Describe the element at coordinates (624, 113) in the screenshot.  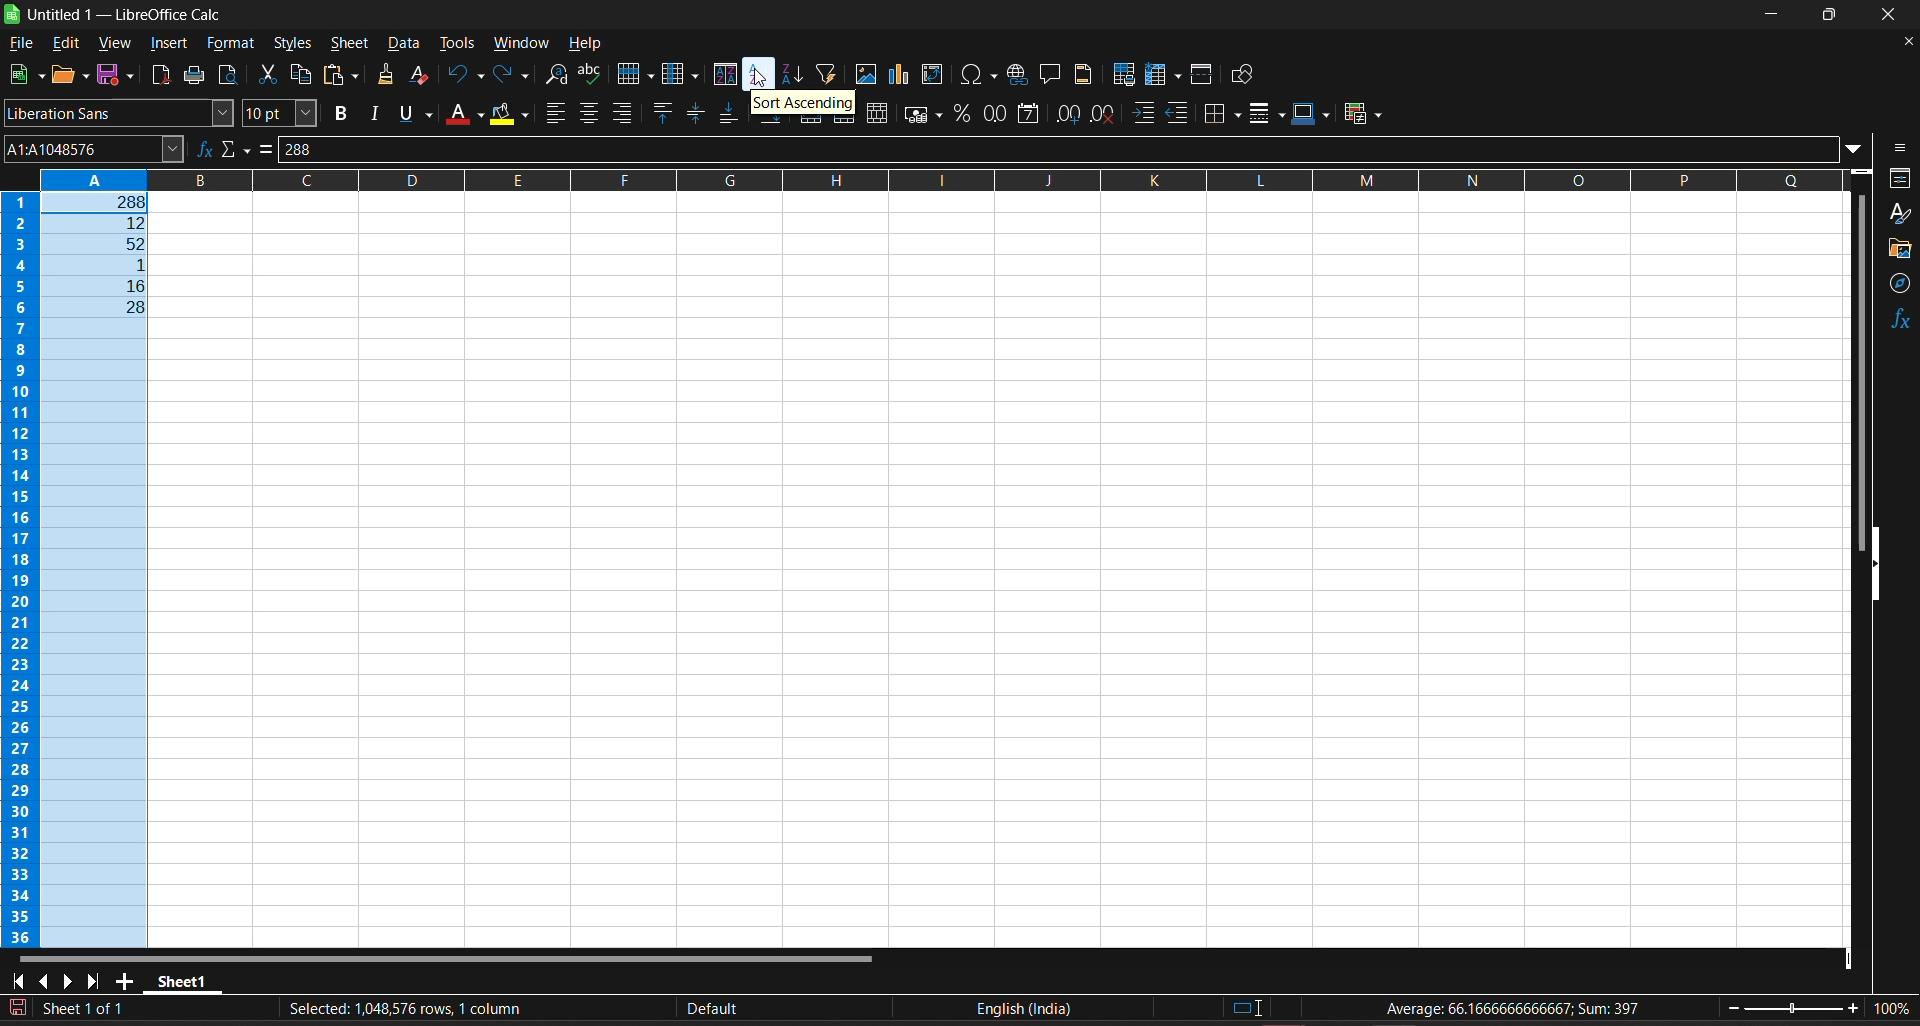
I see `align right` at that location.